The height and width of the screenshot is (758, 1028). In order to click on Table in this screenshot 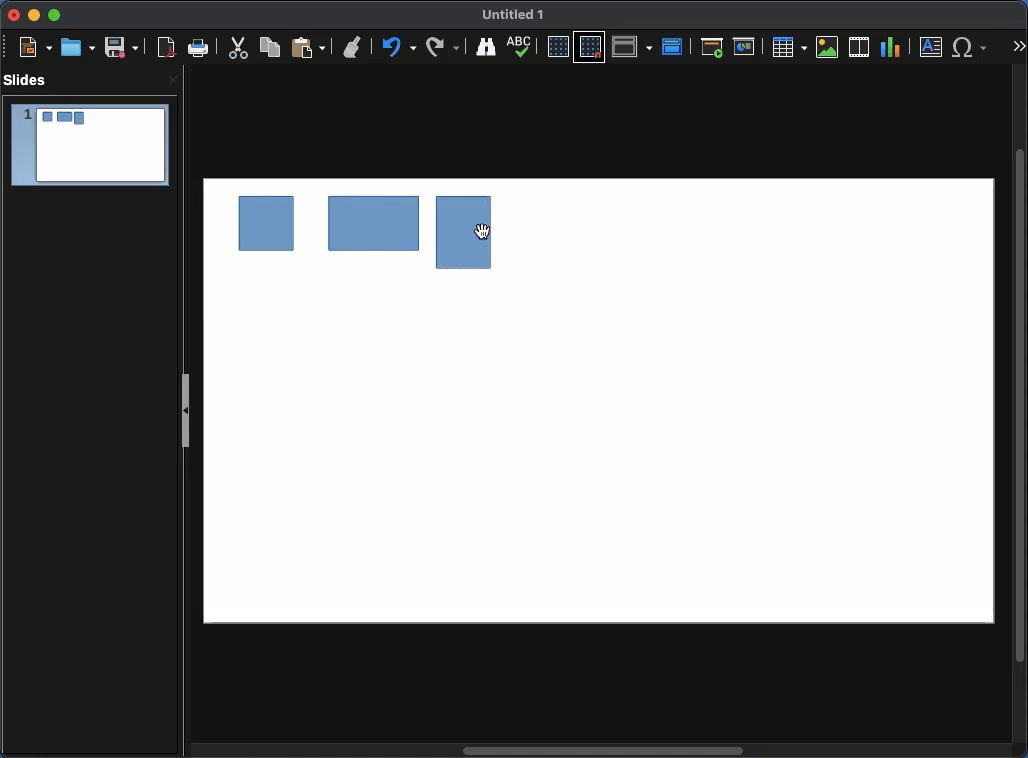, I will do `click(790, 47)`.